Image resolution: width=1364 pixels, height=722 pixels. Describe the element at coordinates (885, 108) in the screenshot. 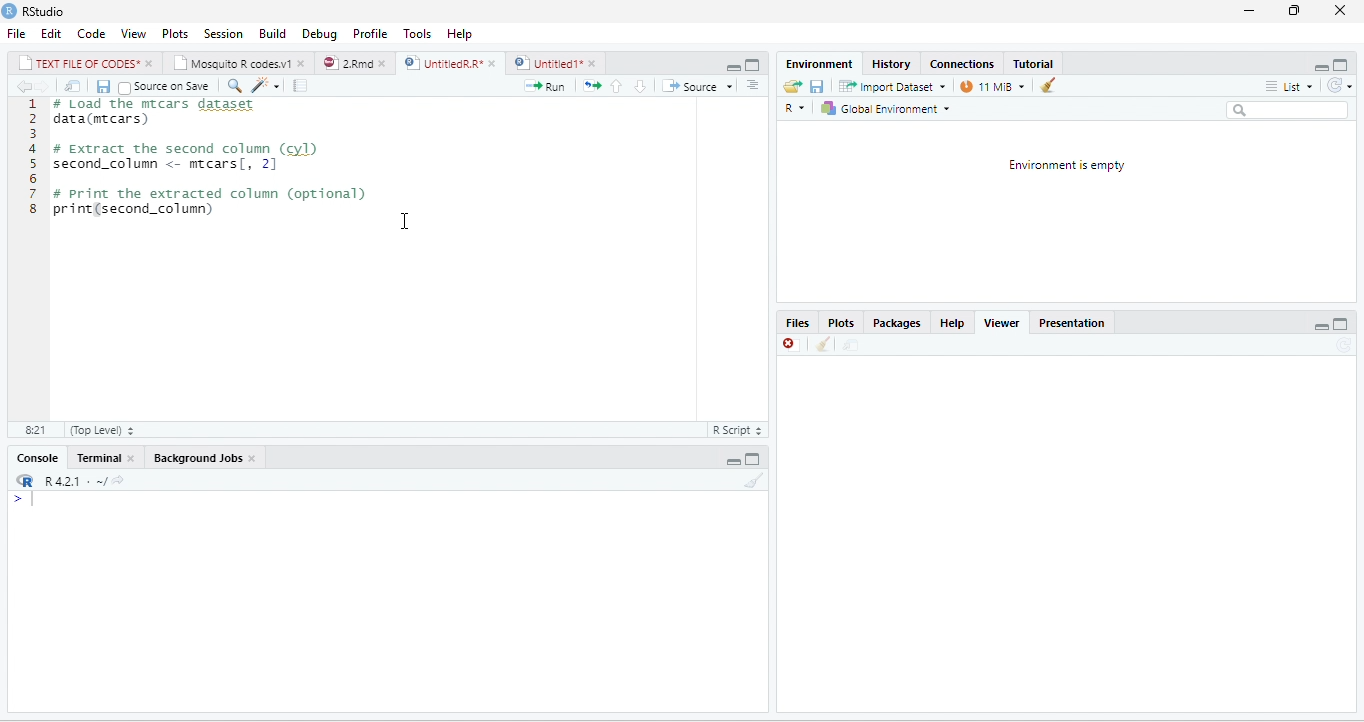

I see `| Global Environment =` at that location.